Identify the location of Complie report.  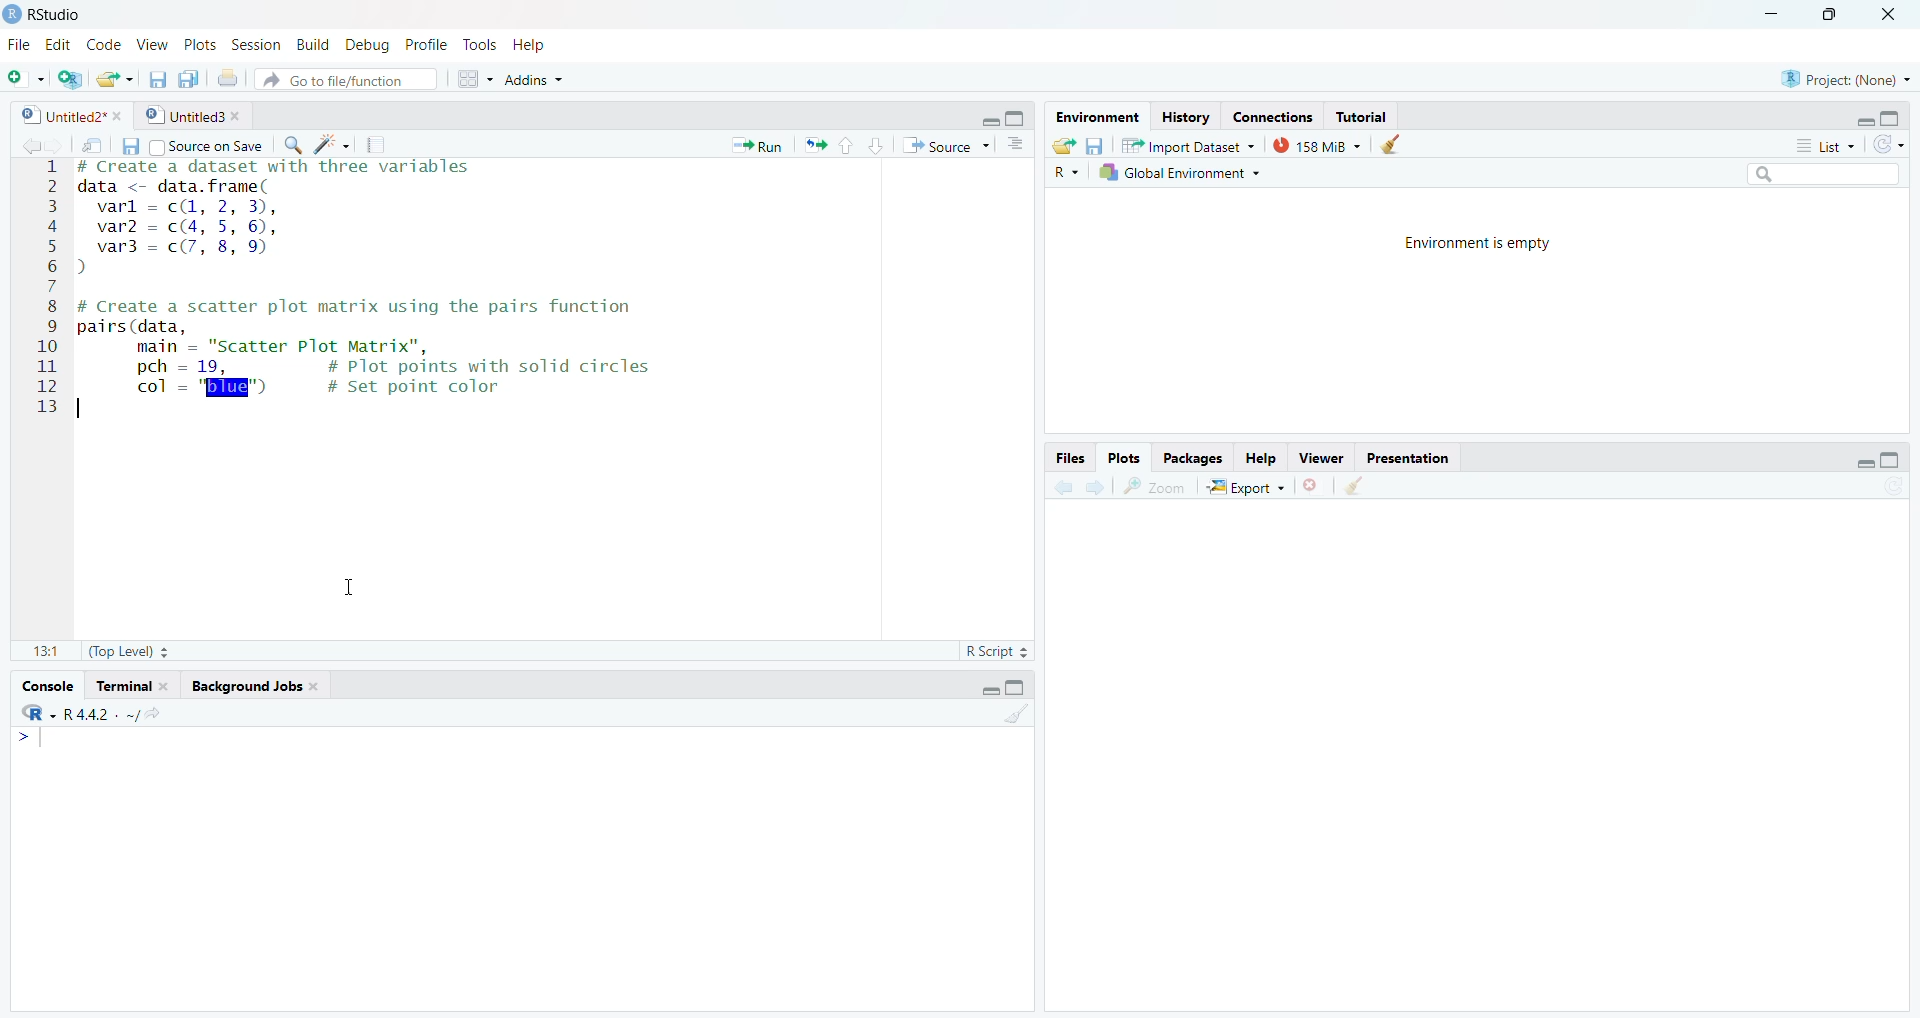
(381, 145).